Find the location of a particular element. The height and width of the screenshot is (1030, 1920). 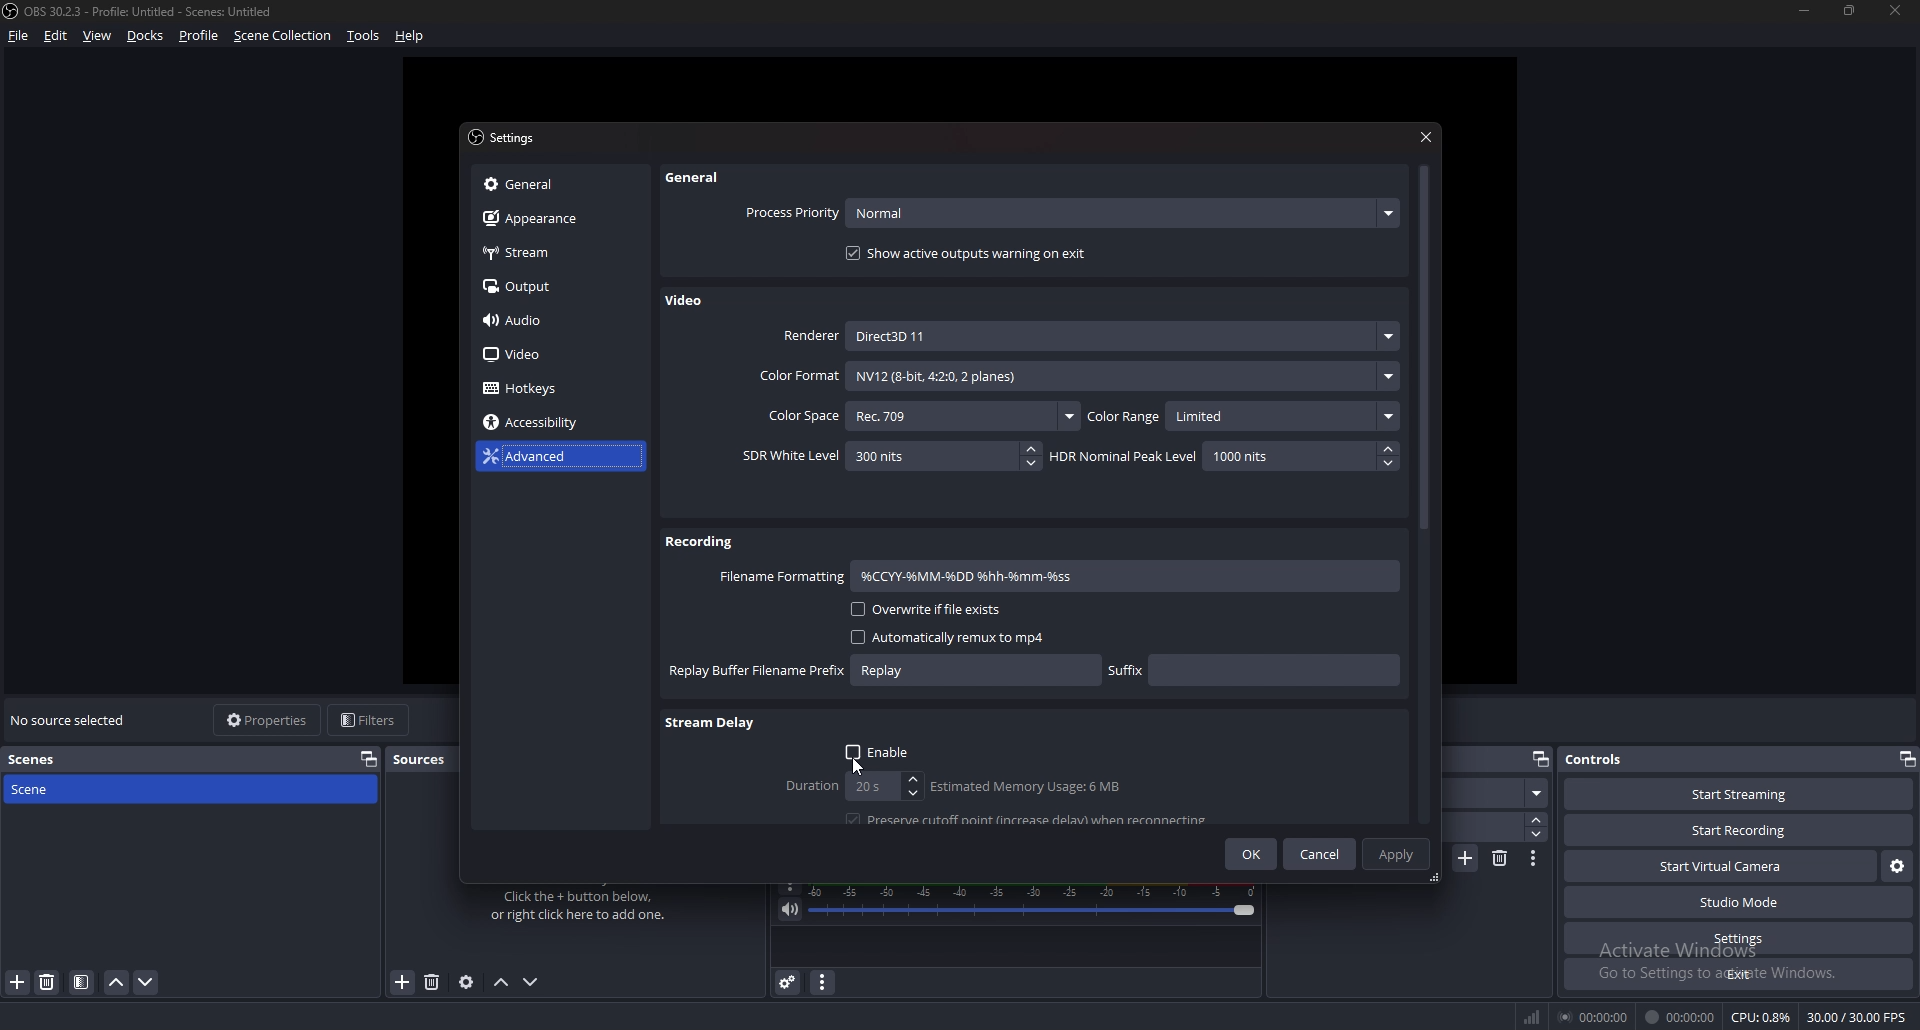

controls is located at coordinates (1604, 758).